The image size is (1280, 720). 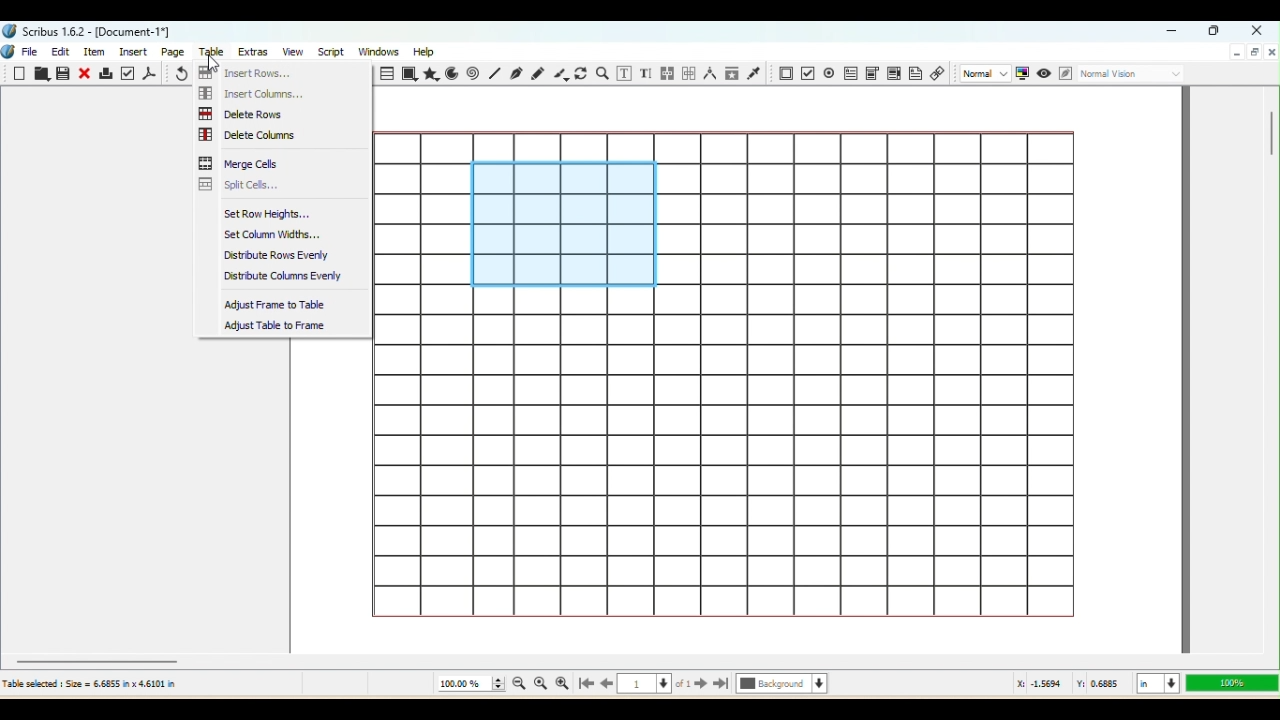 I want to click on Edit text with story editor, so click(x=647, y=73).